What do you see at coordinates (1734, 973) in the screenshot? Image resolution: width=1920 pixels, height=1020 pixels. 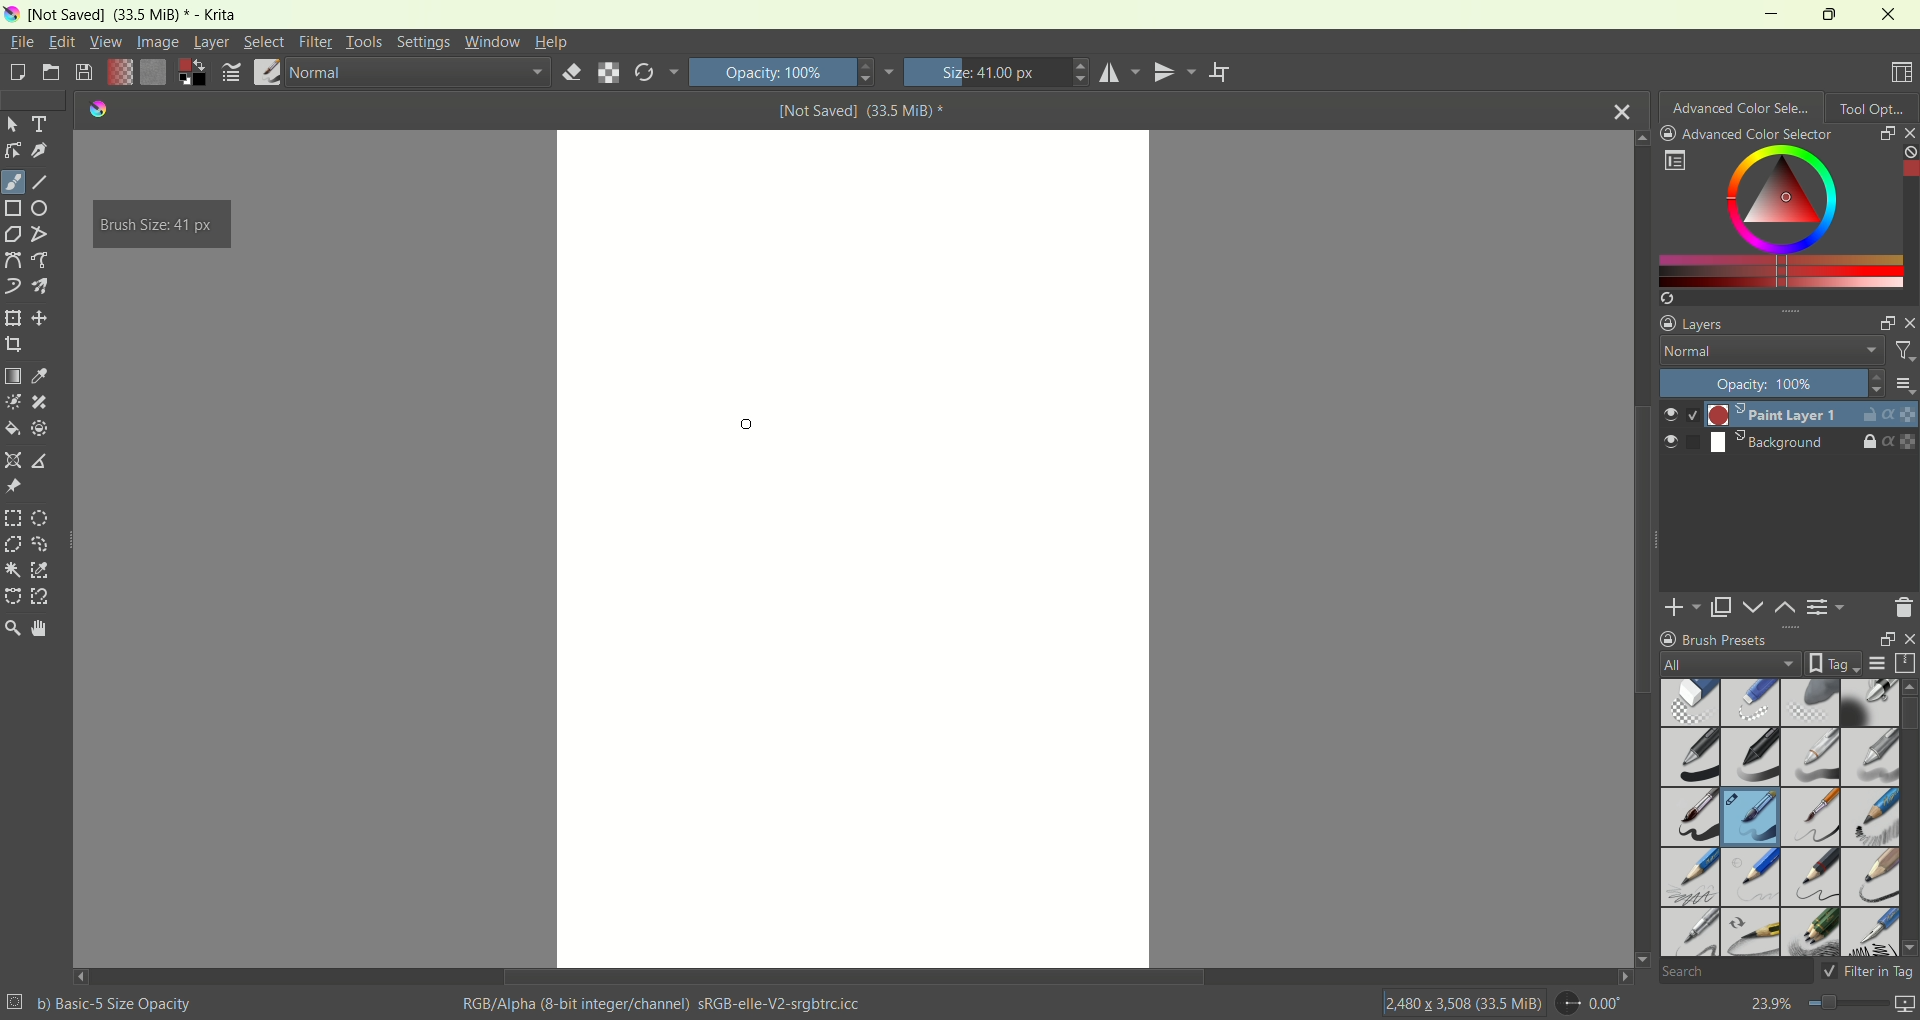 I see `search` at bounding box center [1734, 973].